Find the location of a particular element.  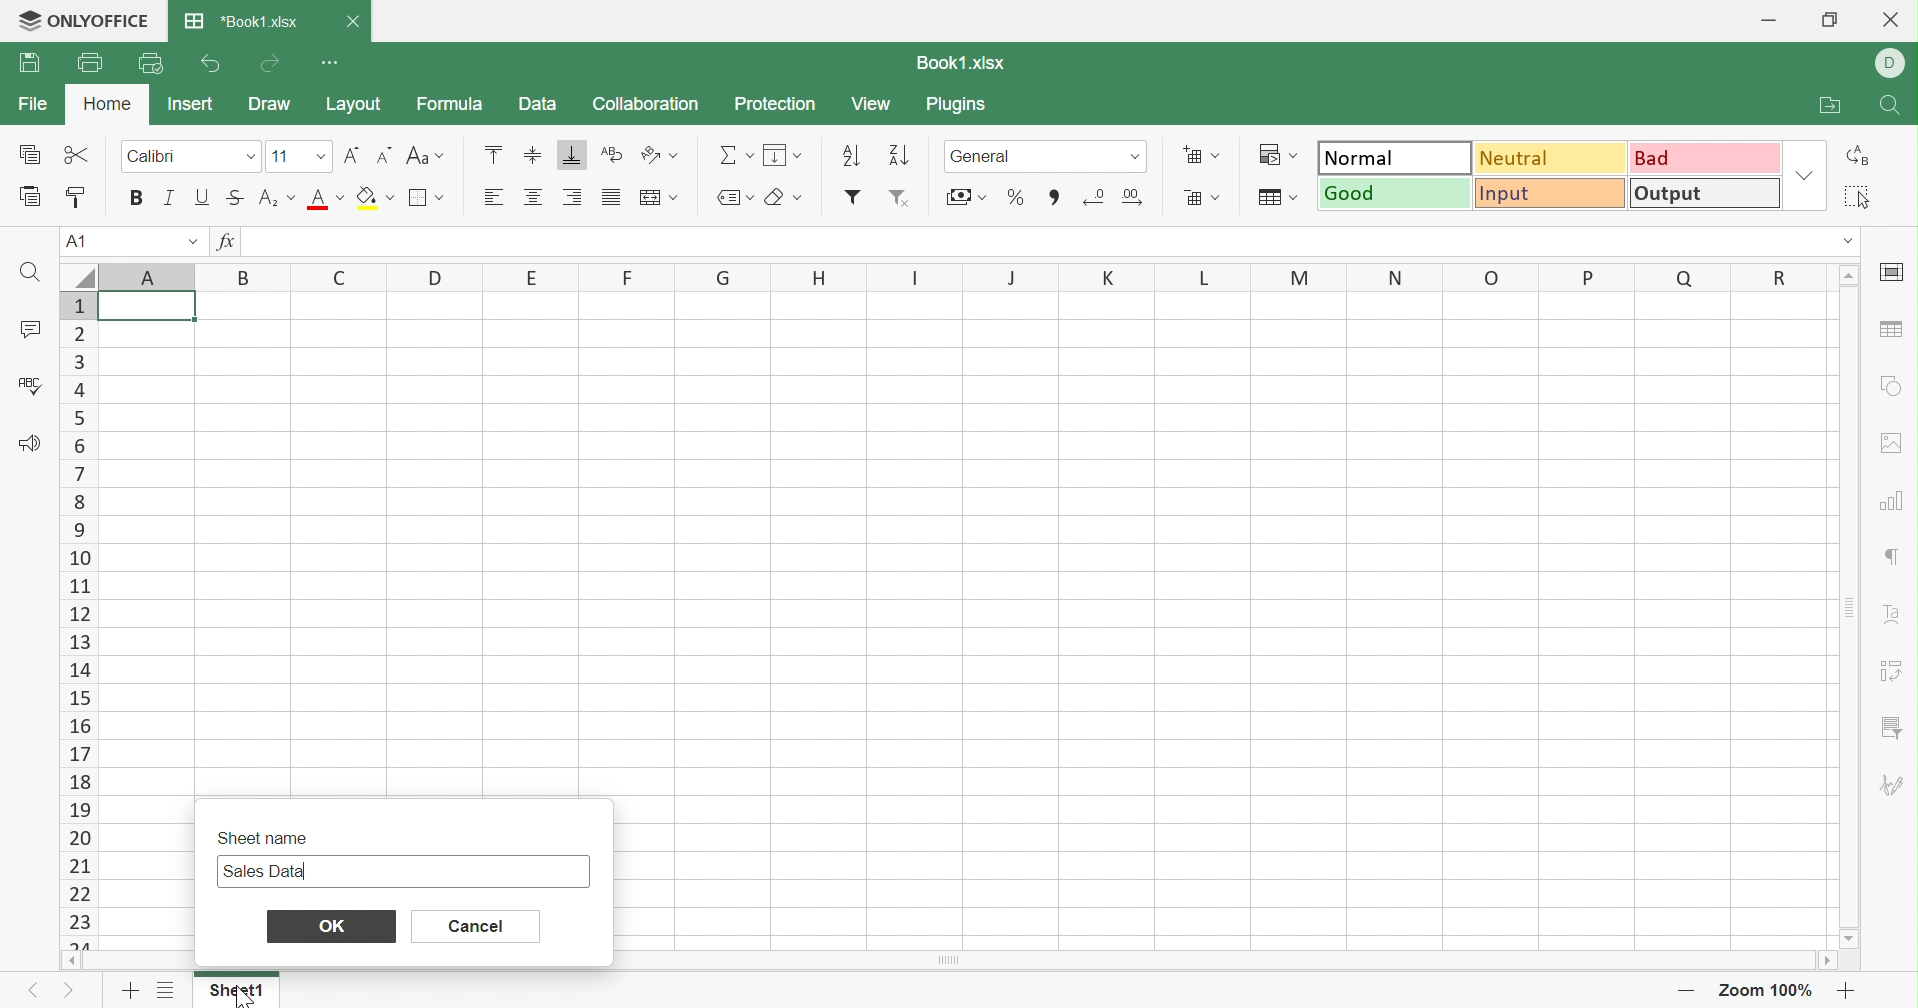

Strikethrough is located at coordinates (234, 196).